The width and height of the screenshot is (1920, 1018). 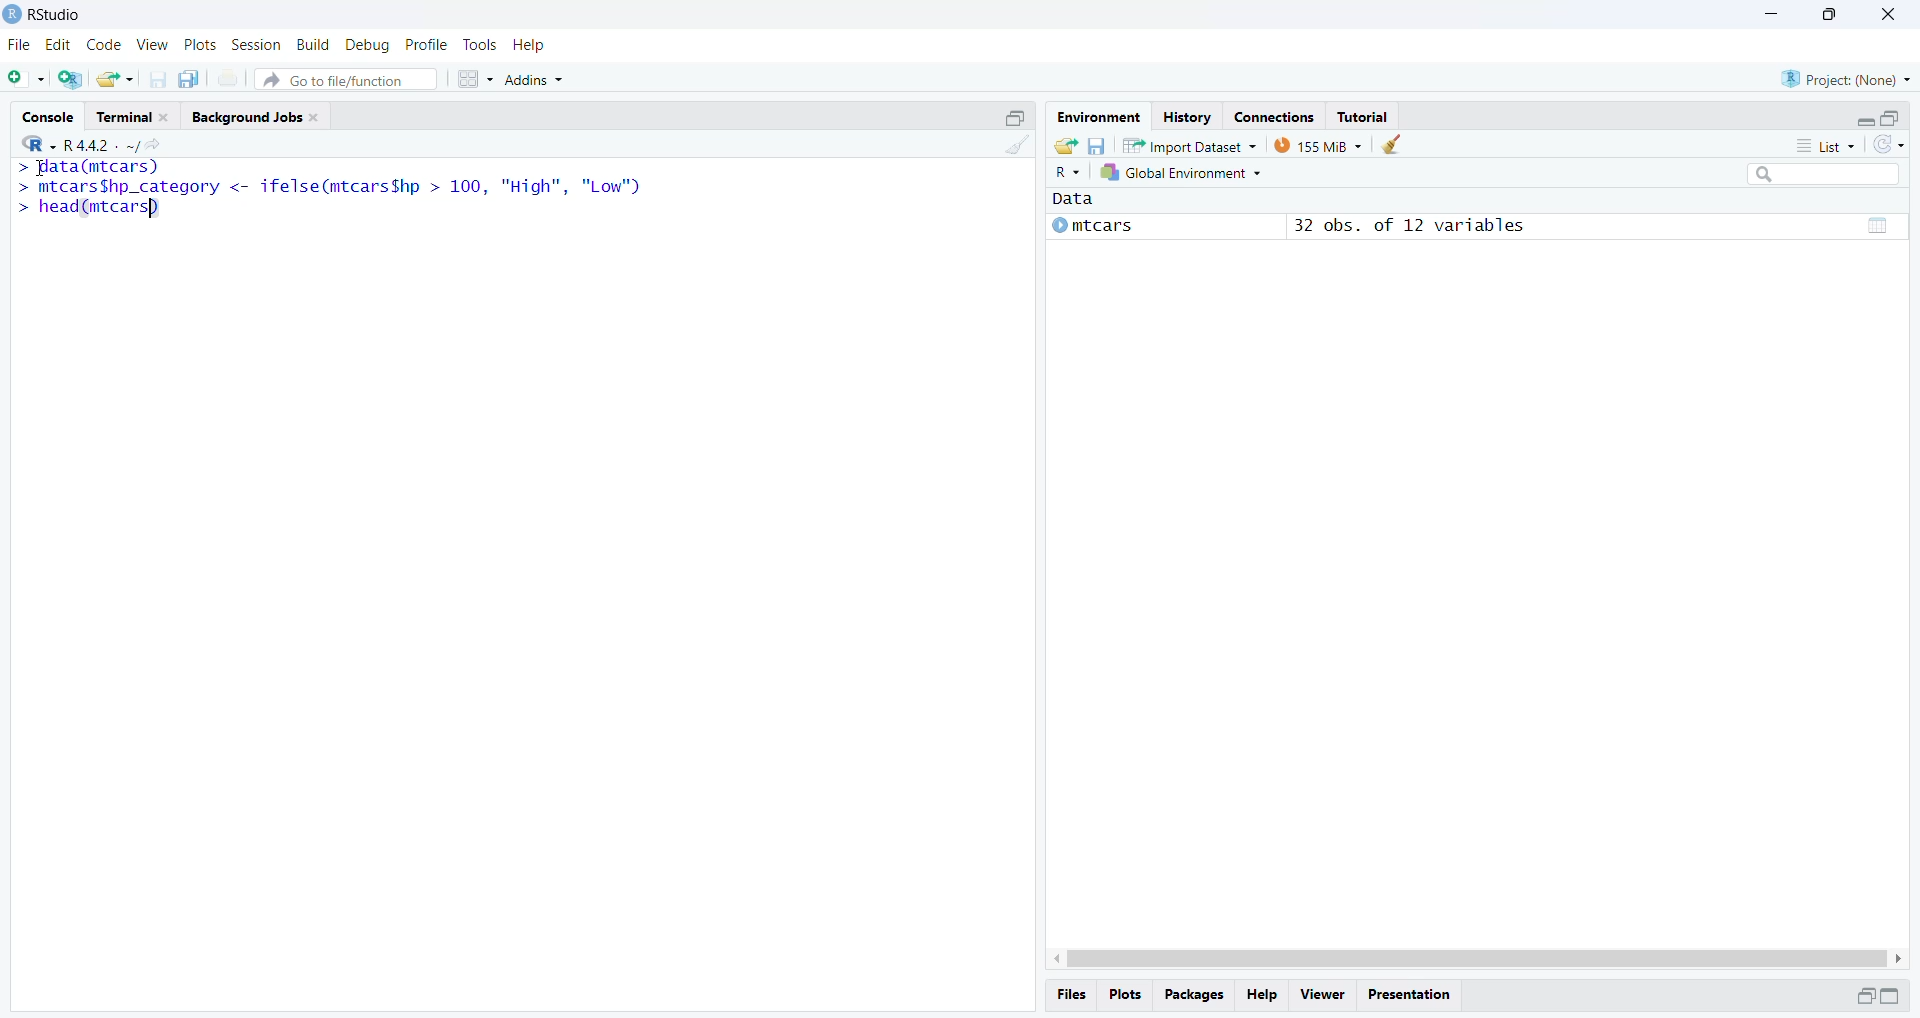 What do you see at coordinates (103, 45) in the screenshot?
I see `Code` at bounding box center [103, 45].